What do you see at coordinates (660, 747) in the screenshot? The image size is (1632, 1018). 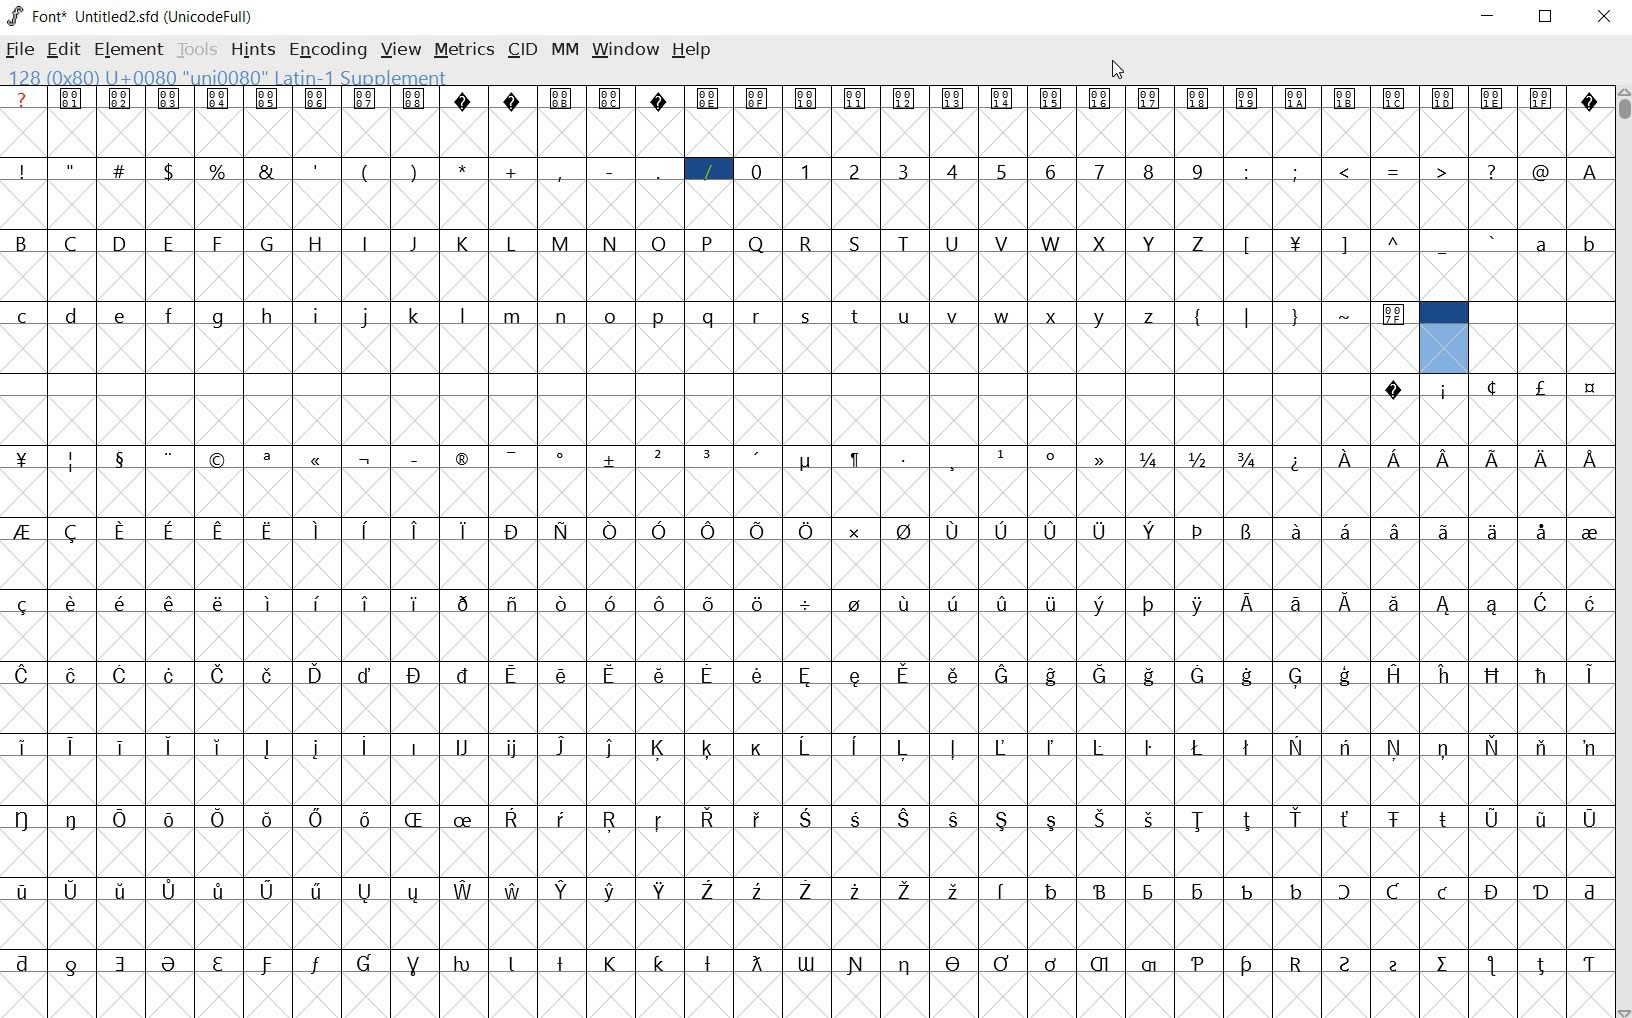 I see `Symbol` at bounding box center [660, 747].